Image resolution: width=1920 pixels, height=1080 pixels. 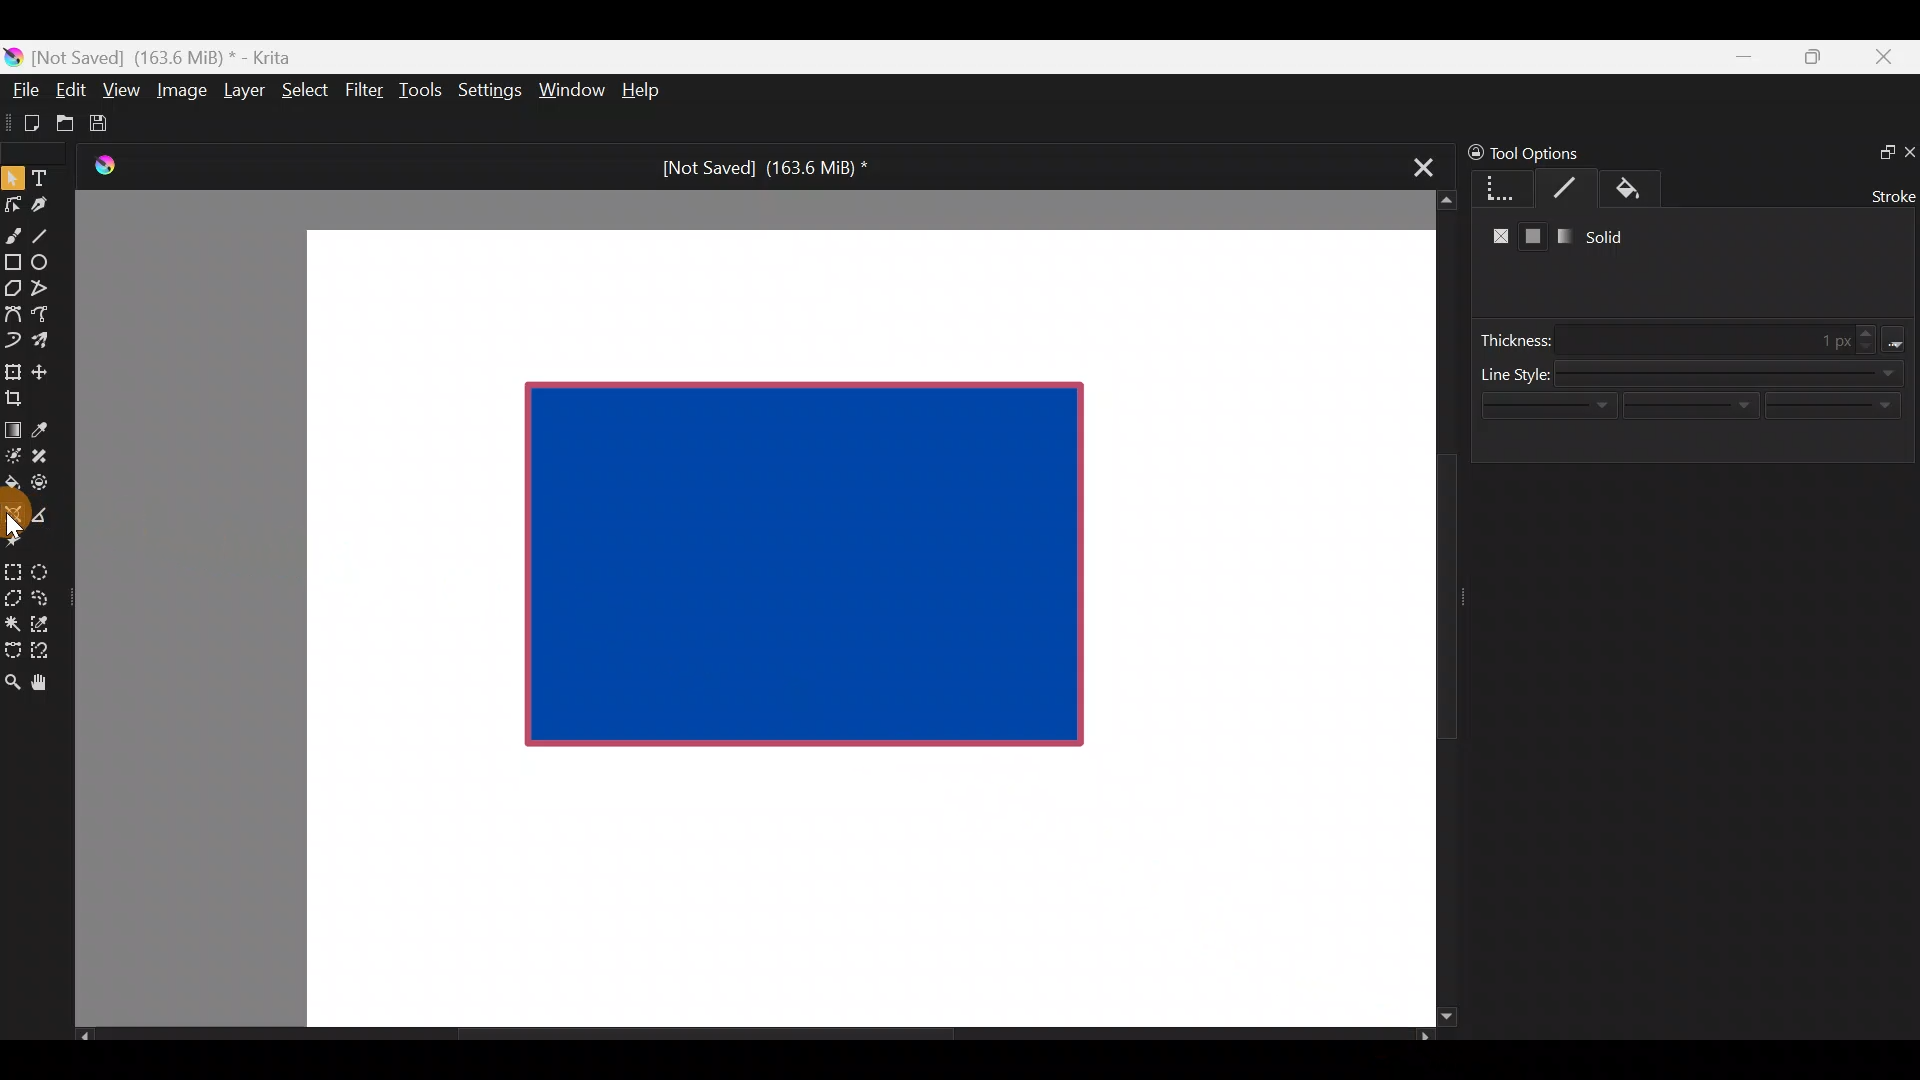 What do you see at coordinates (70, 93) in the screenshot?
I see `Edit` at bounding box center [70, 93].